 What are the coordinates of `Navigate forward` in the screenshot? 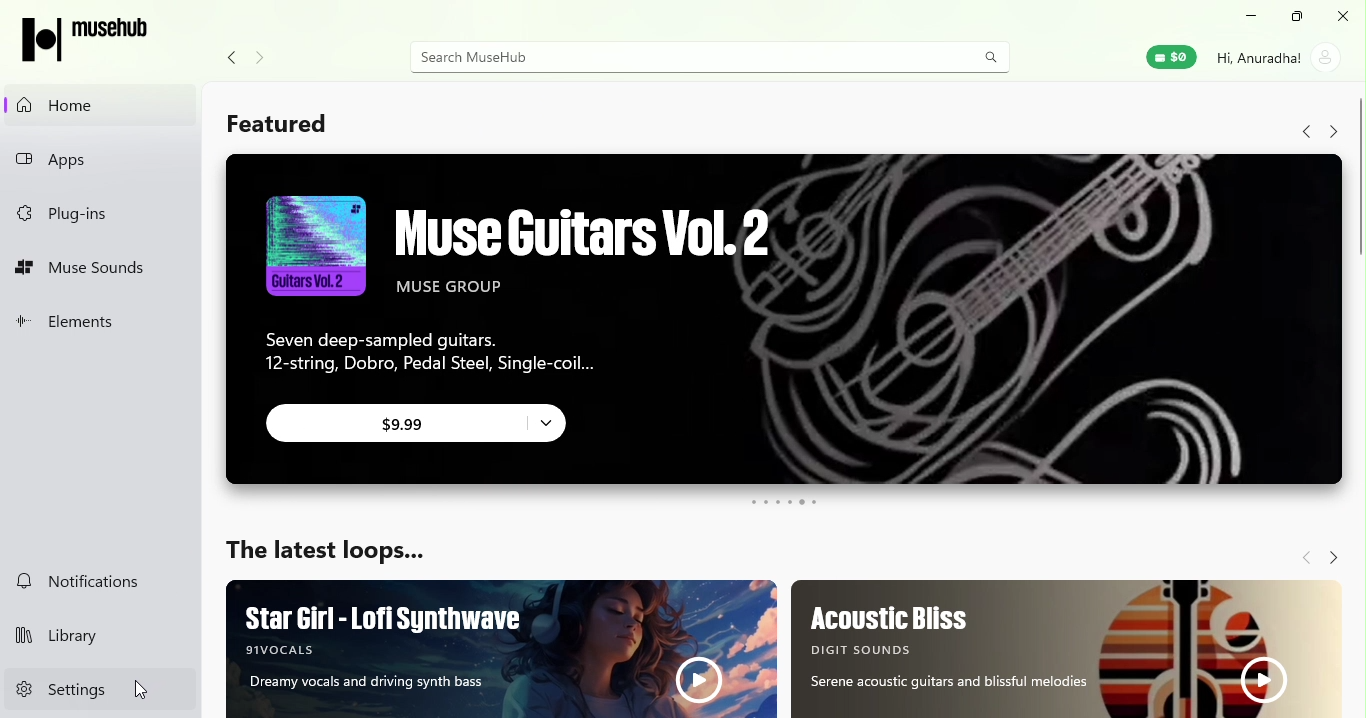 It's located at (1332, 131).